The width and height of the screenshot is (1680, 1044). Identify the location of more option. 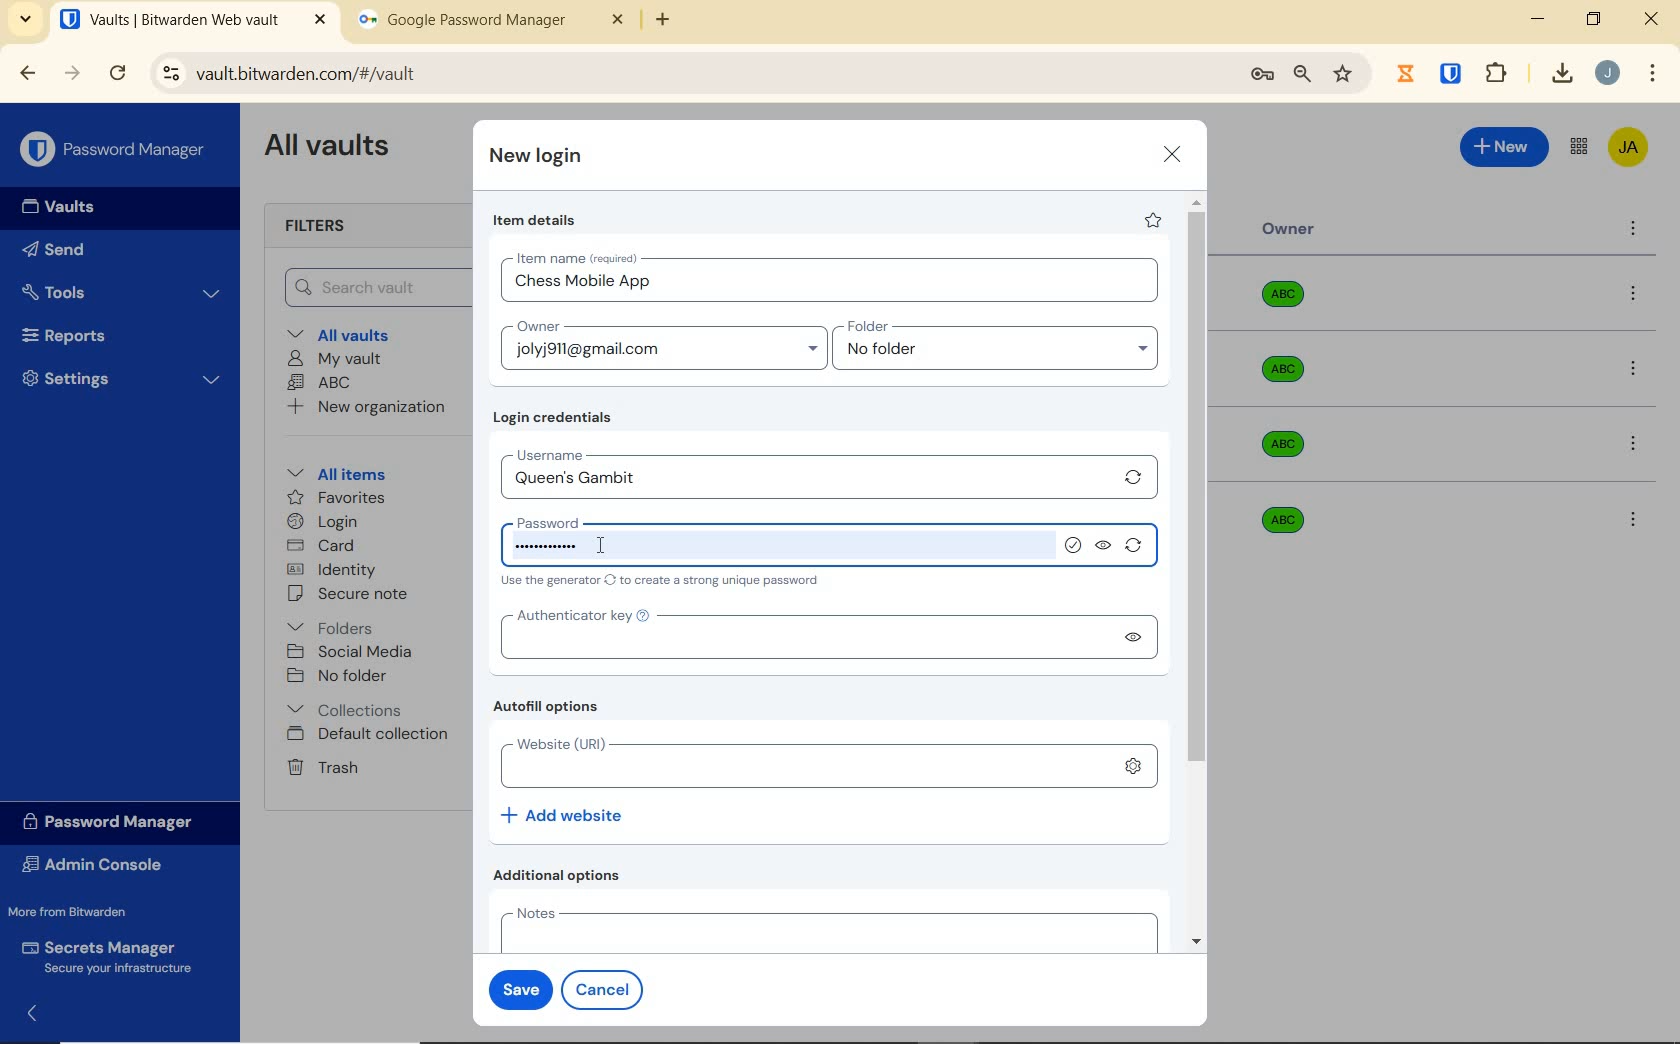
(1634, 230).